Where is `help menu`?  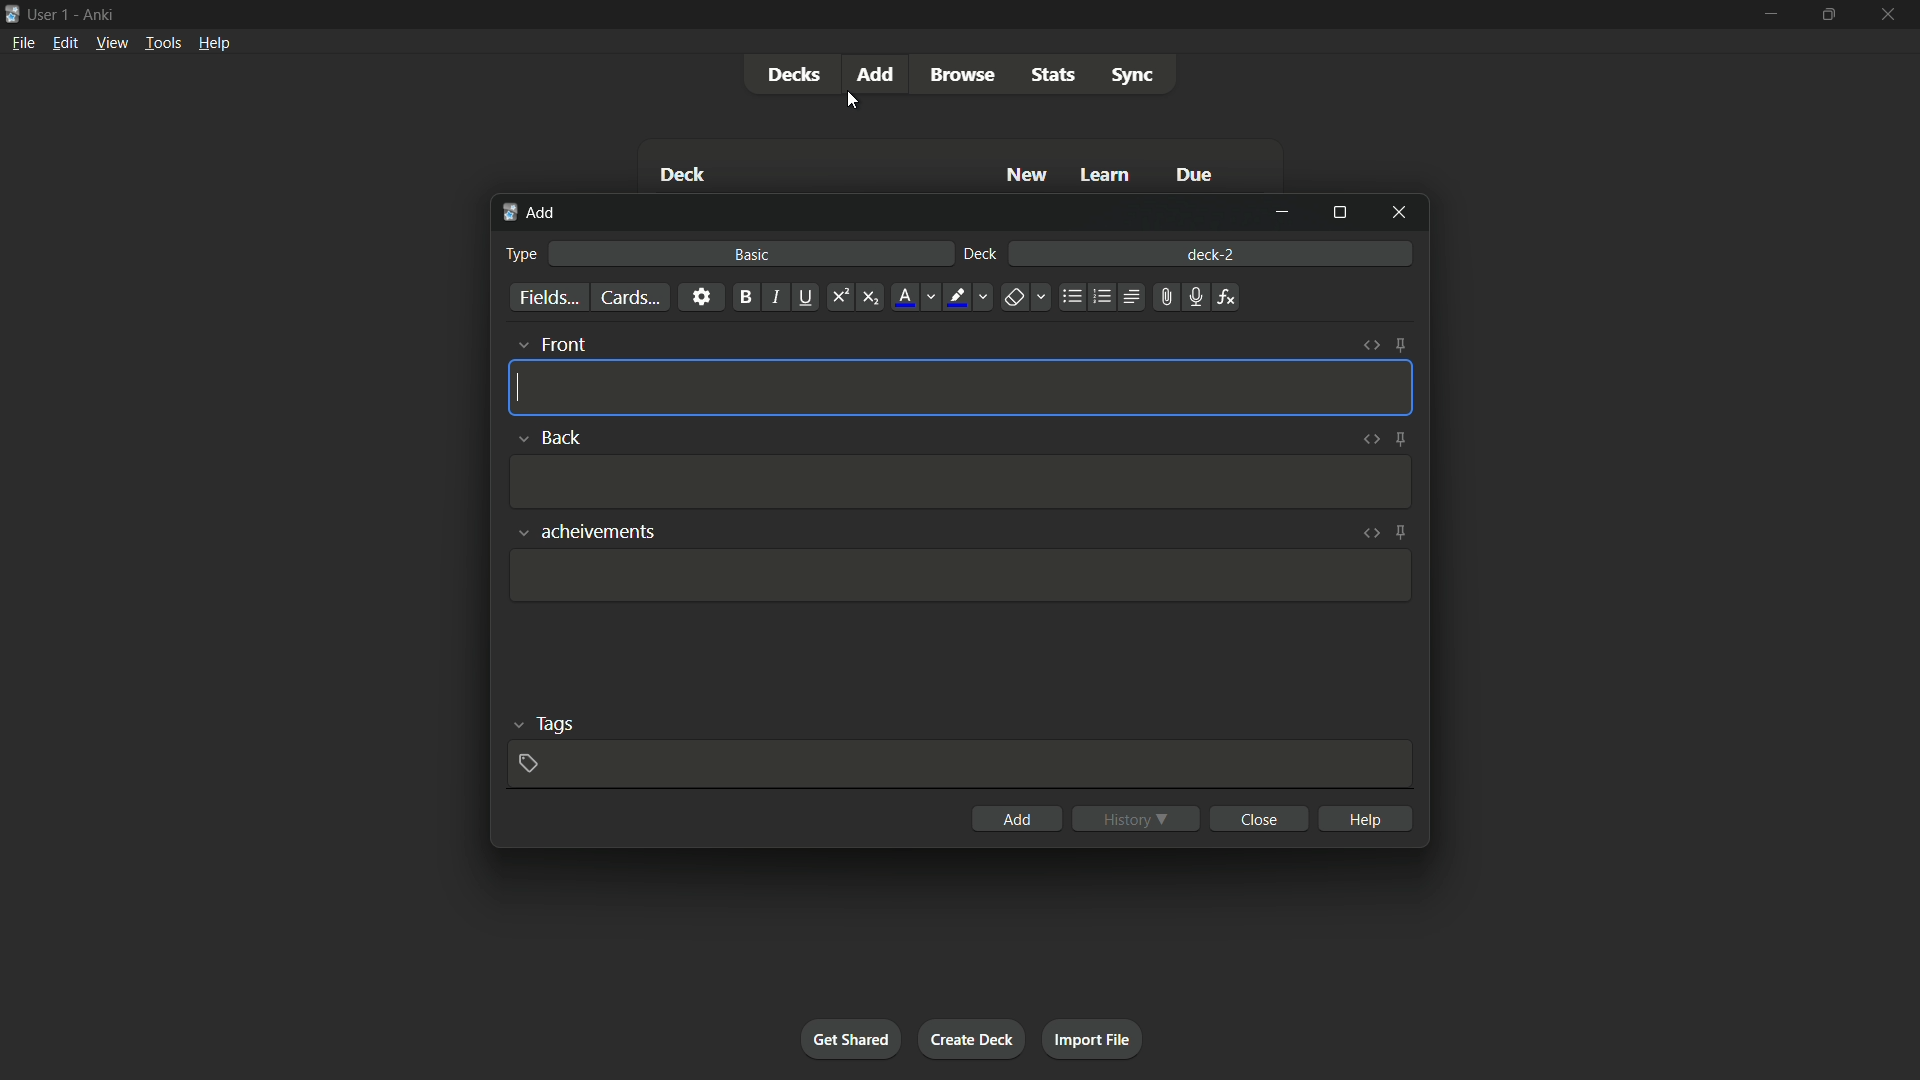
help menu is located at coordinates (216, 42).